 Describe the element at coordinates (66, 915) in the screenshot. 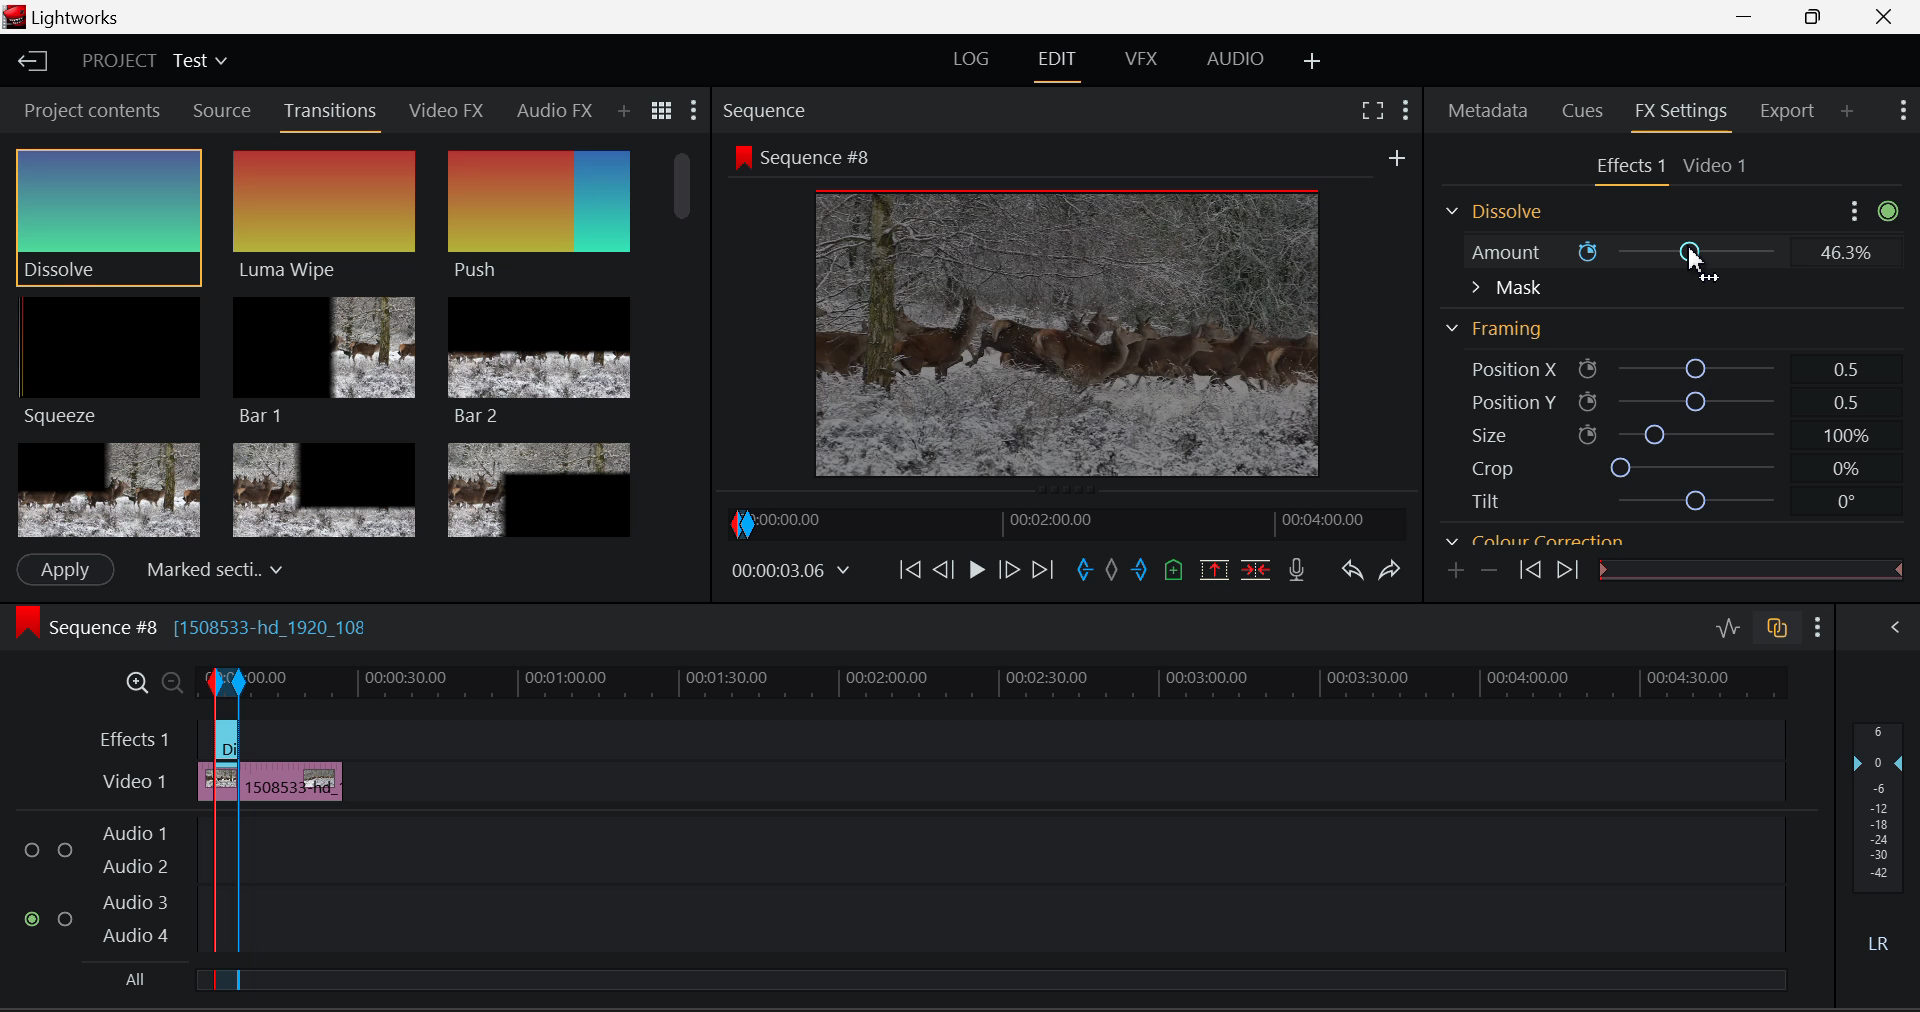

I see `Audio Input Checkbox` at that location.